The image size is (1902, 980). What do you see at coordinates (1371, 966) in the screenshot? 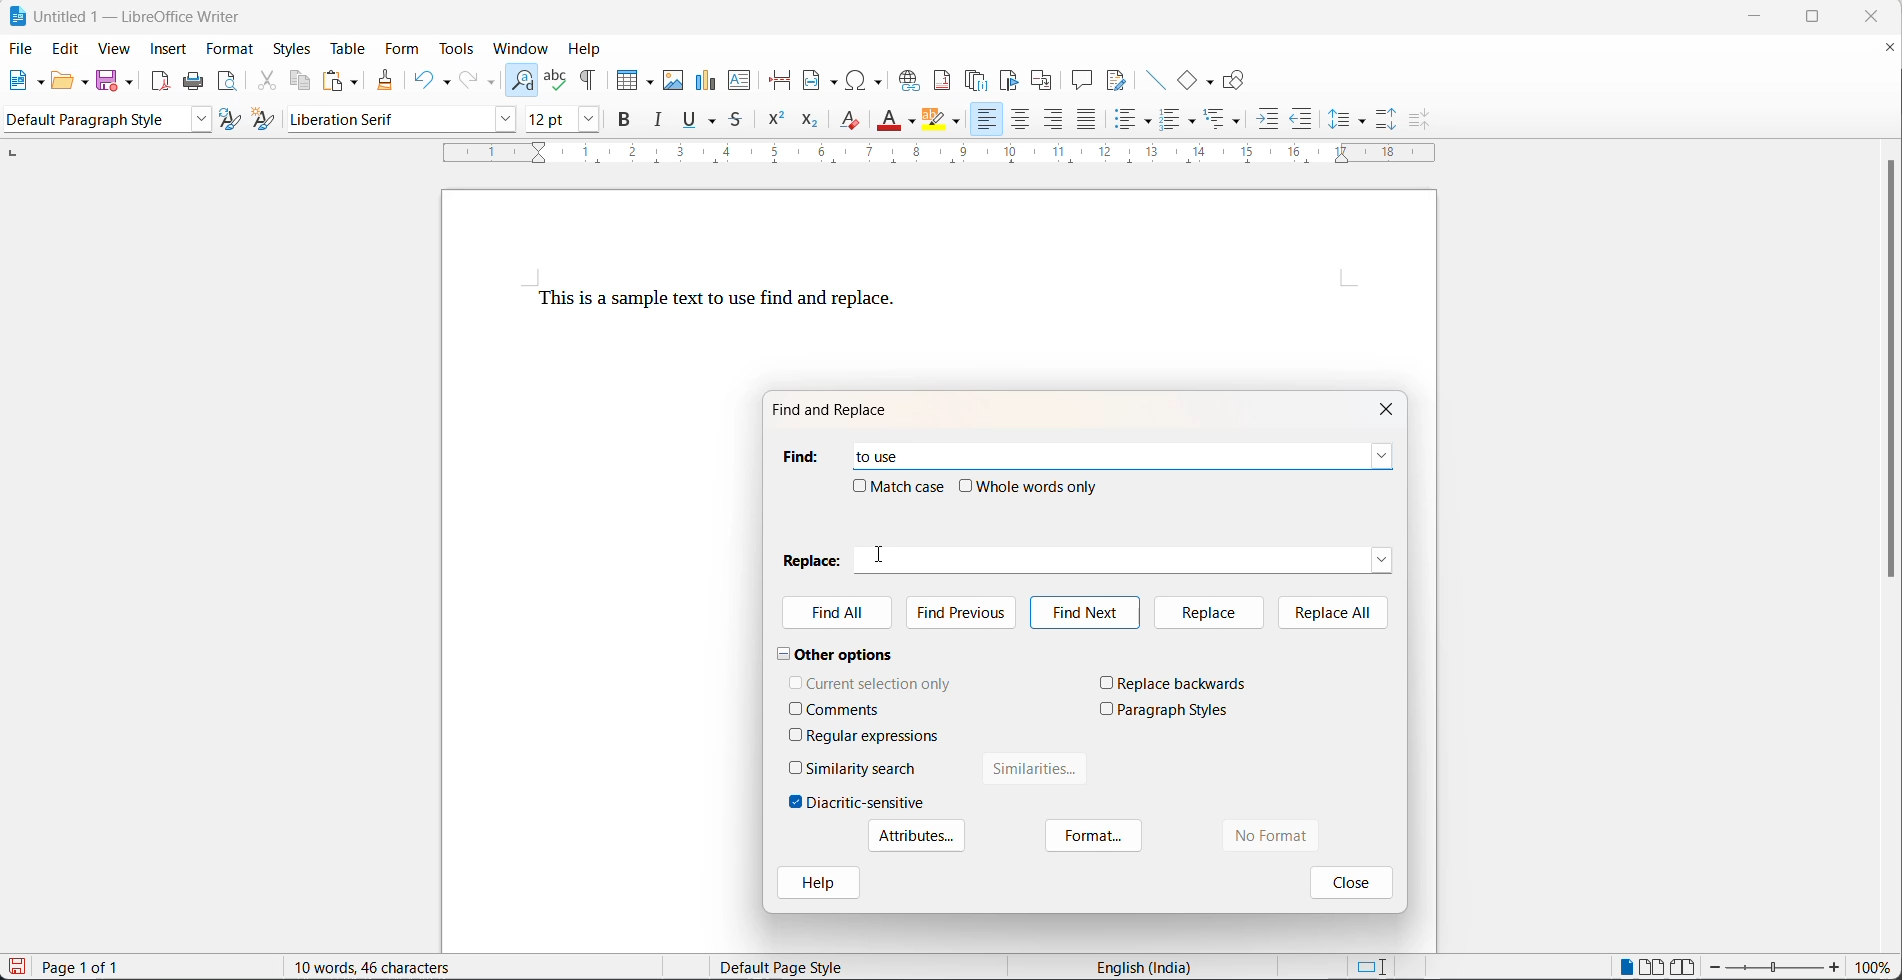
I see `standard selection` at bounding box center [1371, 966].